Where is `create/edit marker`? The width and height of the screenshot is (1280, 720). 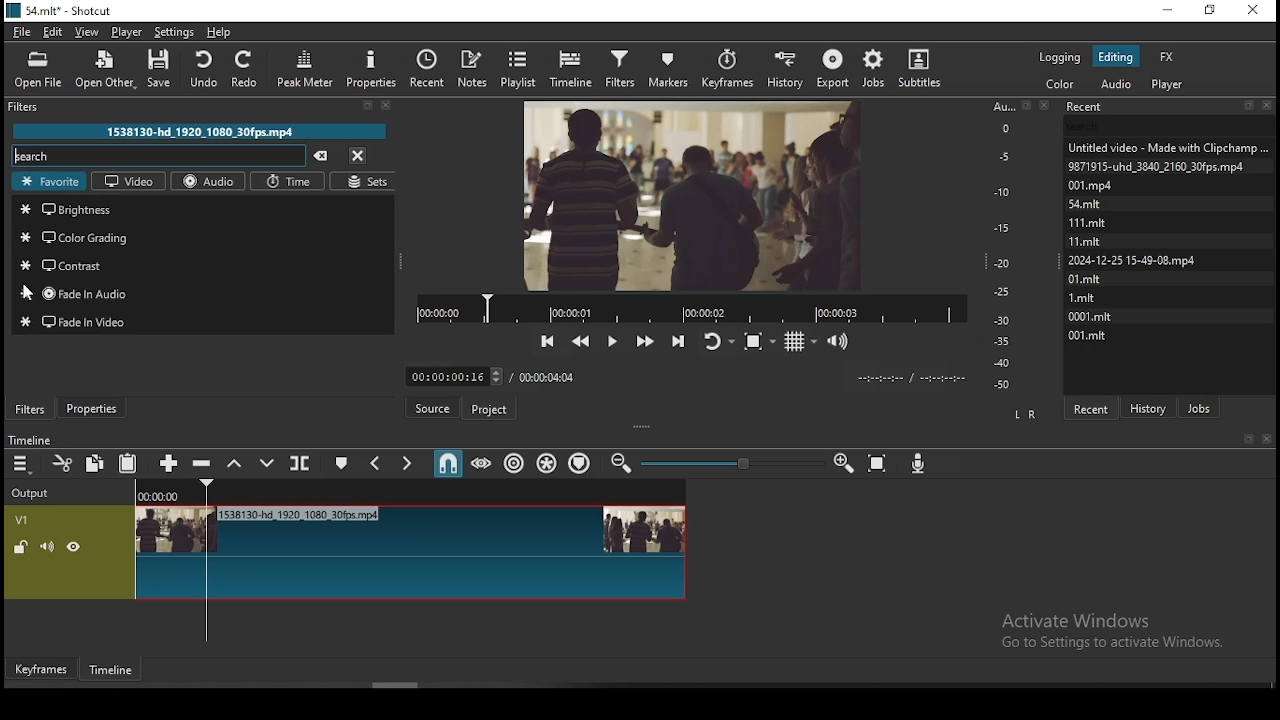
create/edit marker is located at coordinates (339, 466).